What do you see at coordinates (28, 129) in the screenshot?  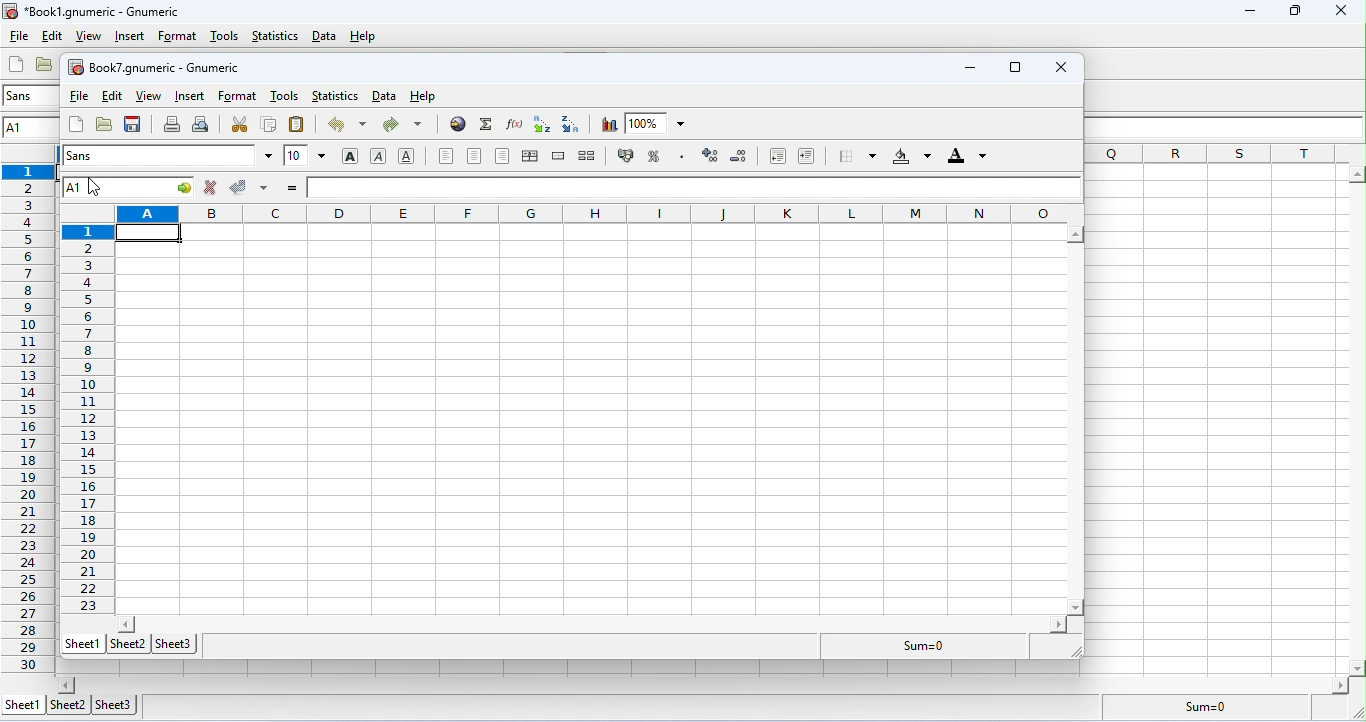 I see `selected cell` at bounding box center [28, 129].